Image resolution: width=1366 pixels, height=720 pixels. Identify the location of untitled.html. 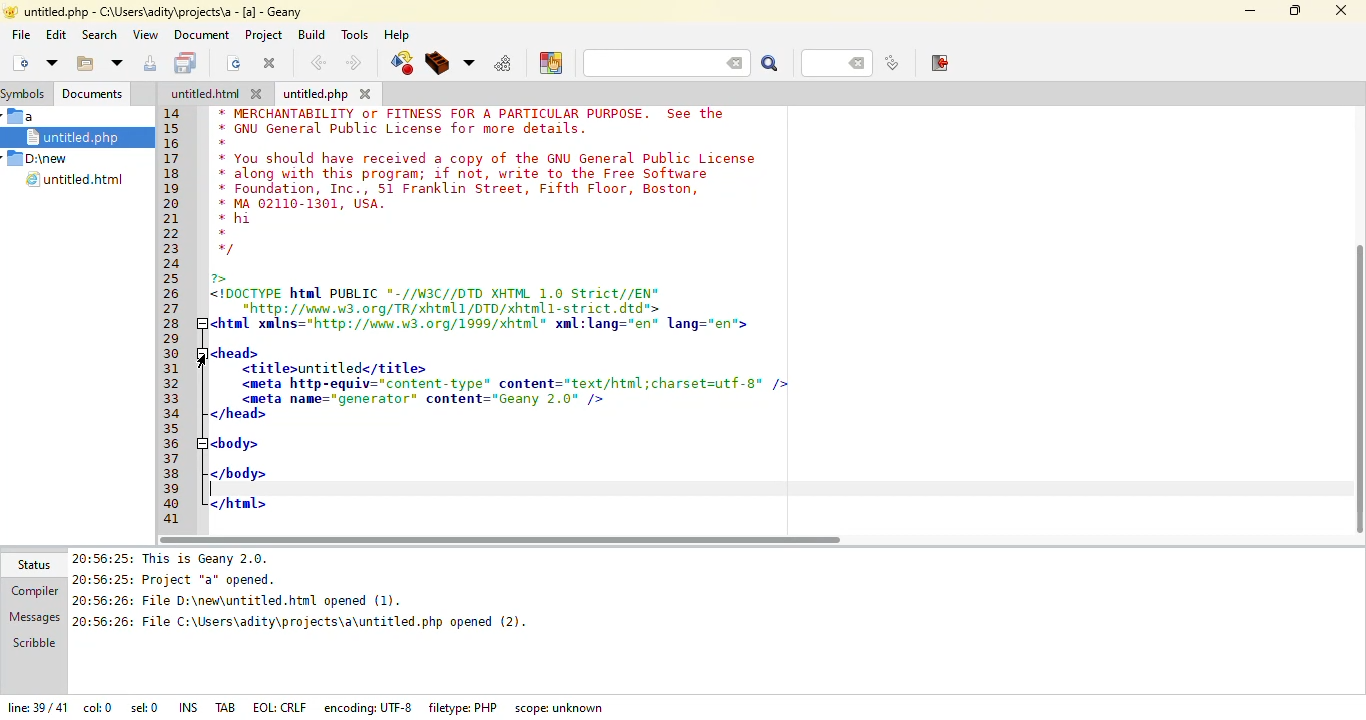
(78, 180).